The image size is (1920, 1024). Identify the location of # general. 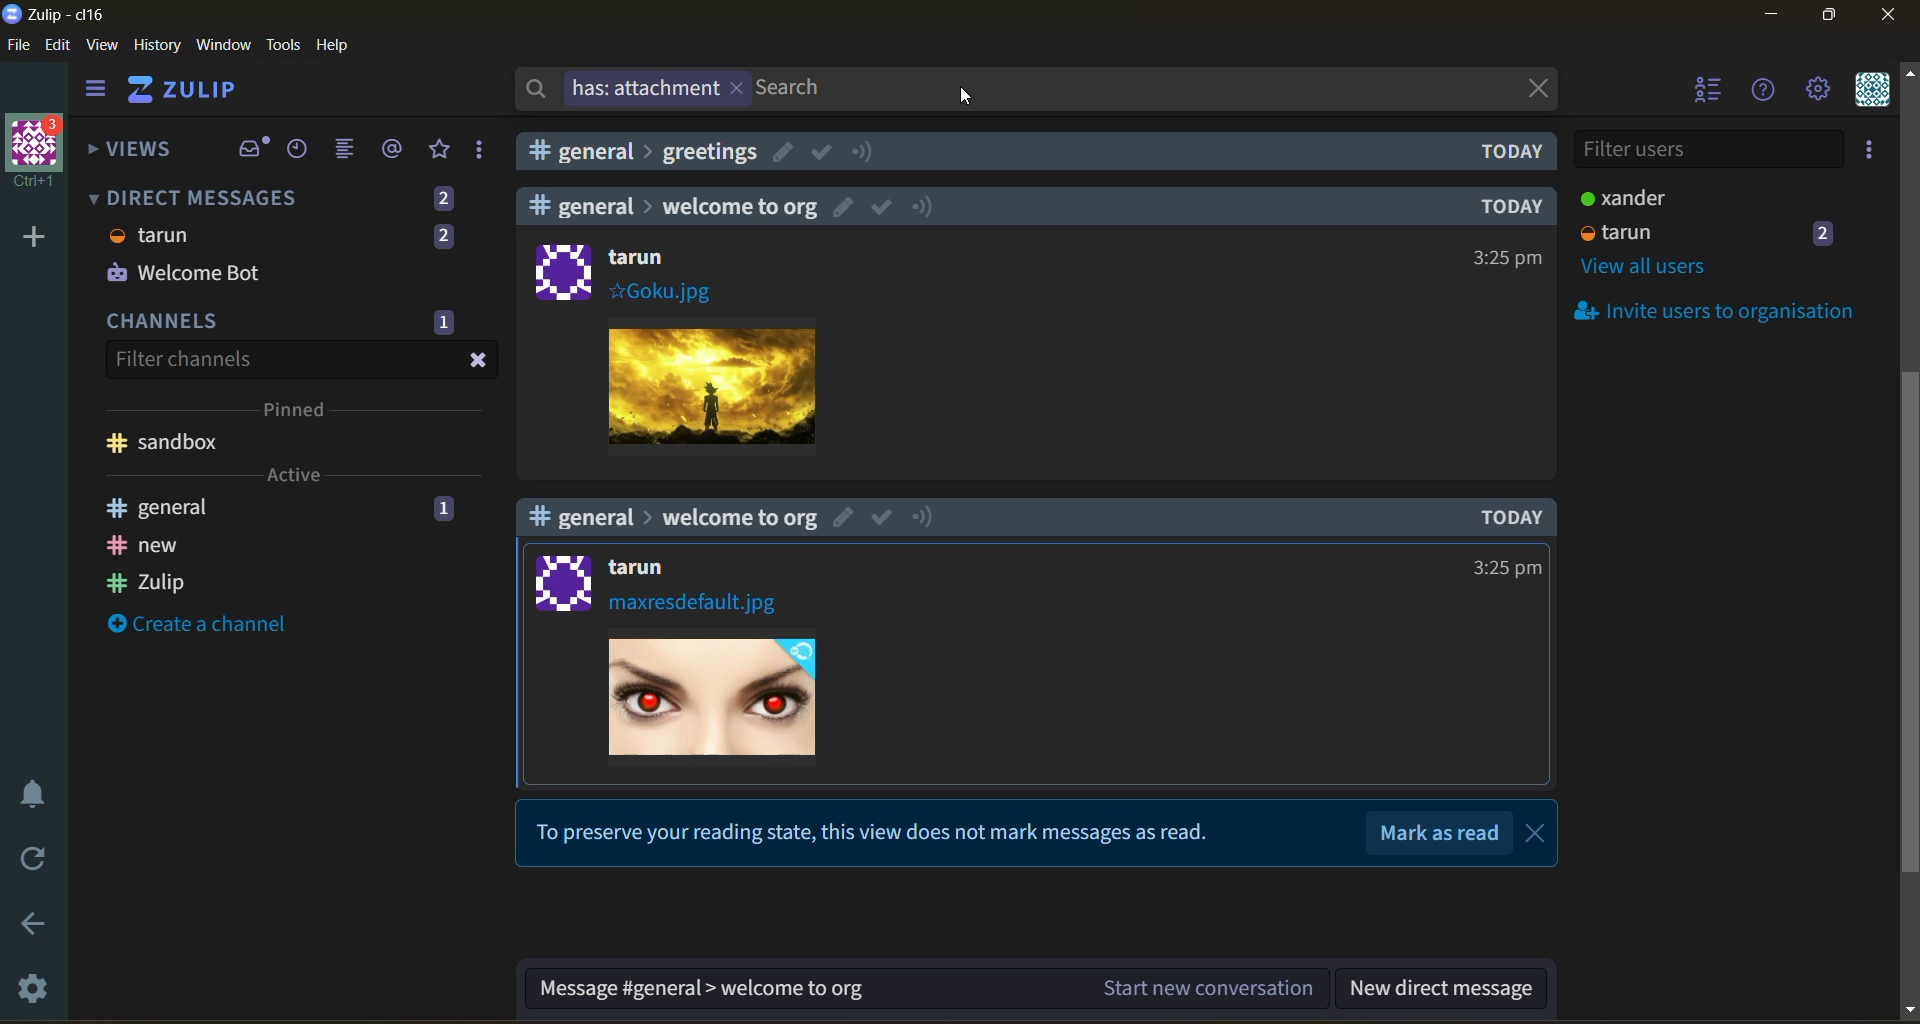
(165, 507).